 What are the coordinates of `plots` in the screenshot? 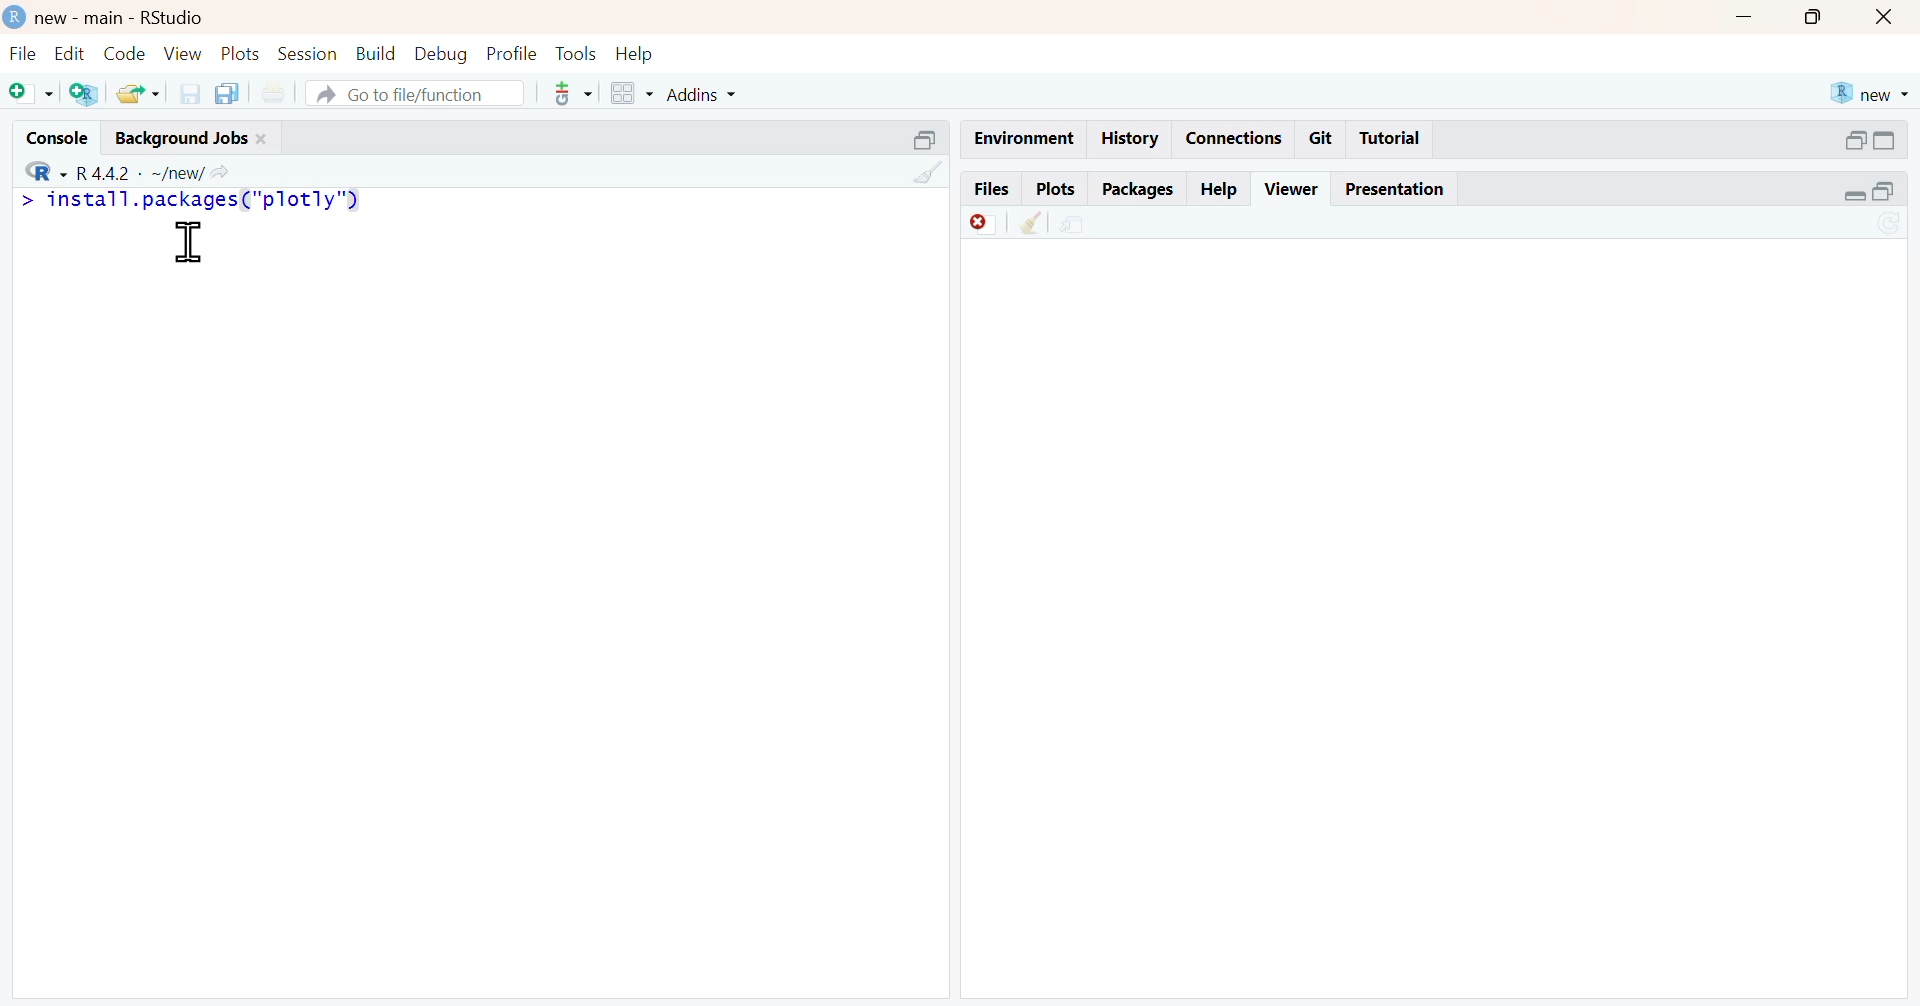 It's located at (243, 55).